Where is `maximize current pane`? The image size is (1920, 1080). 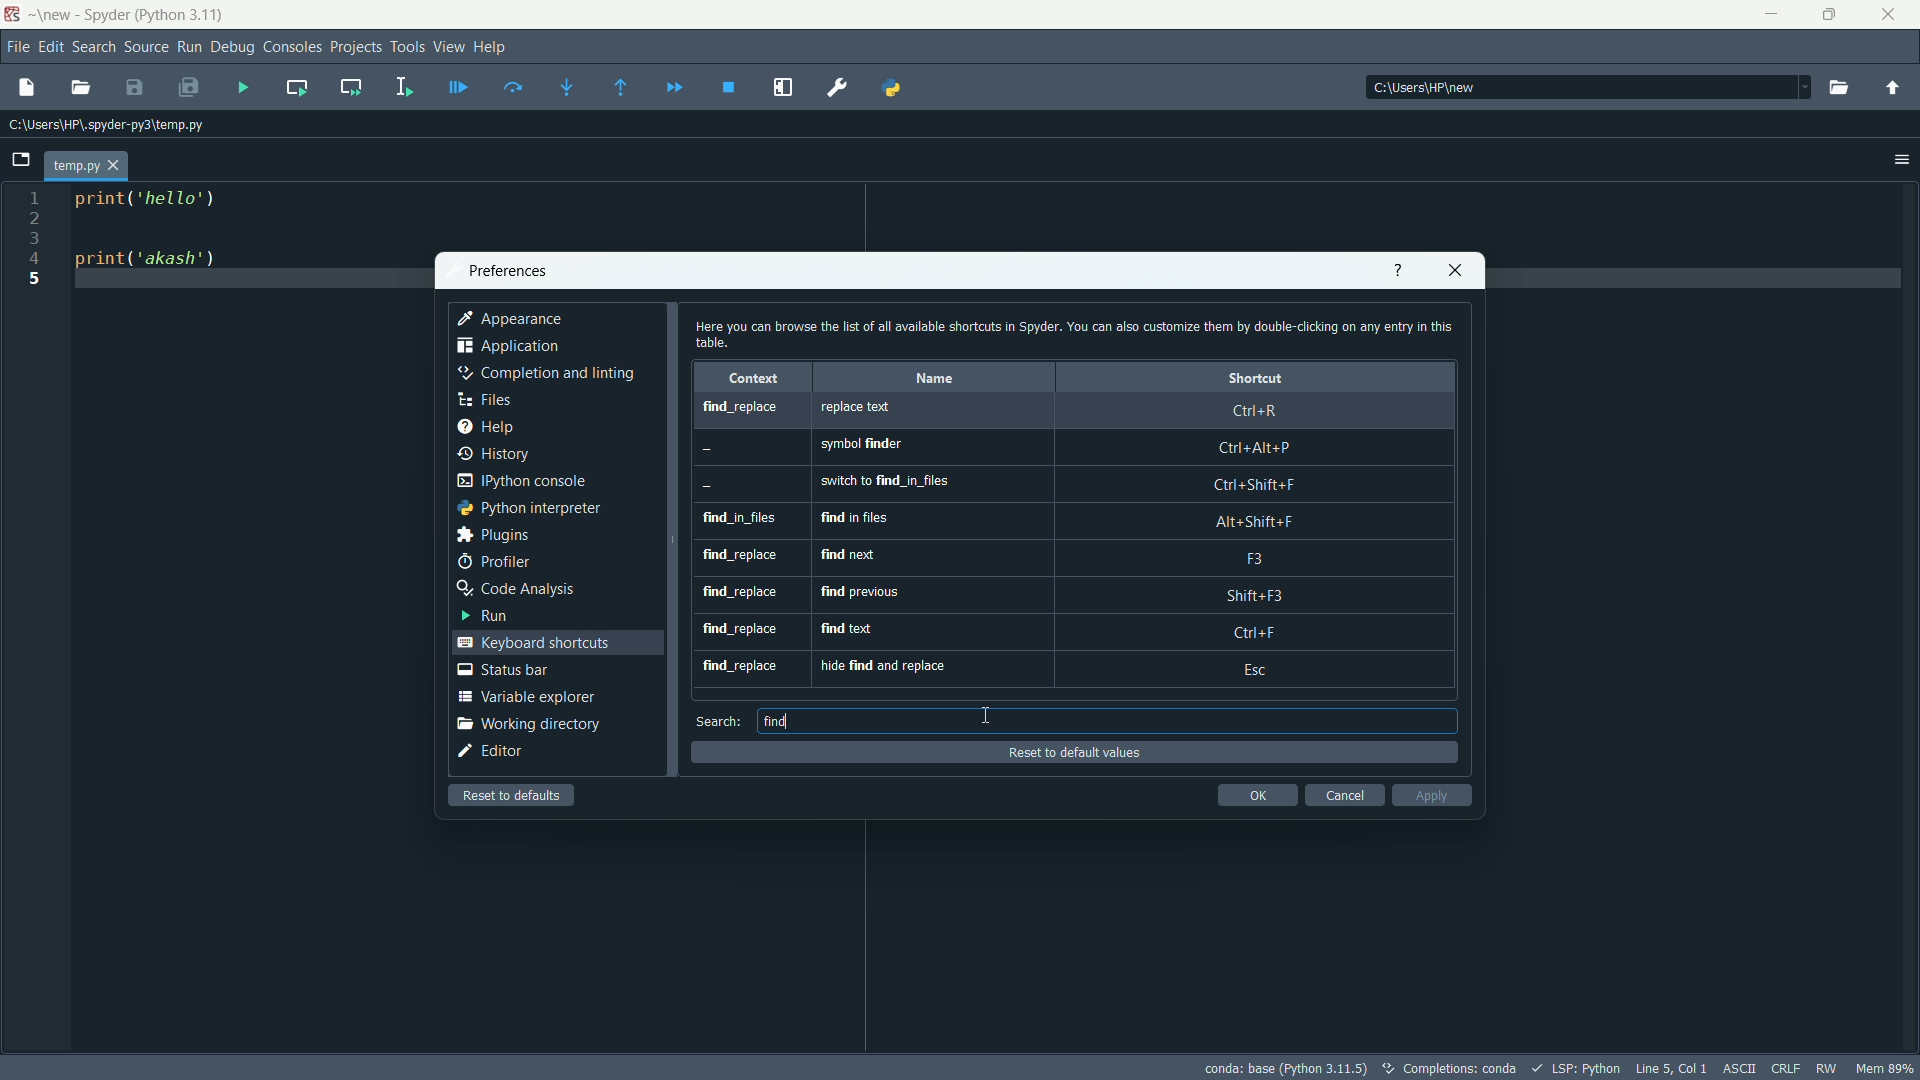
maximize current pane is located at coordinates (788, 88).